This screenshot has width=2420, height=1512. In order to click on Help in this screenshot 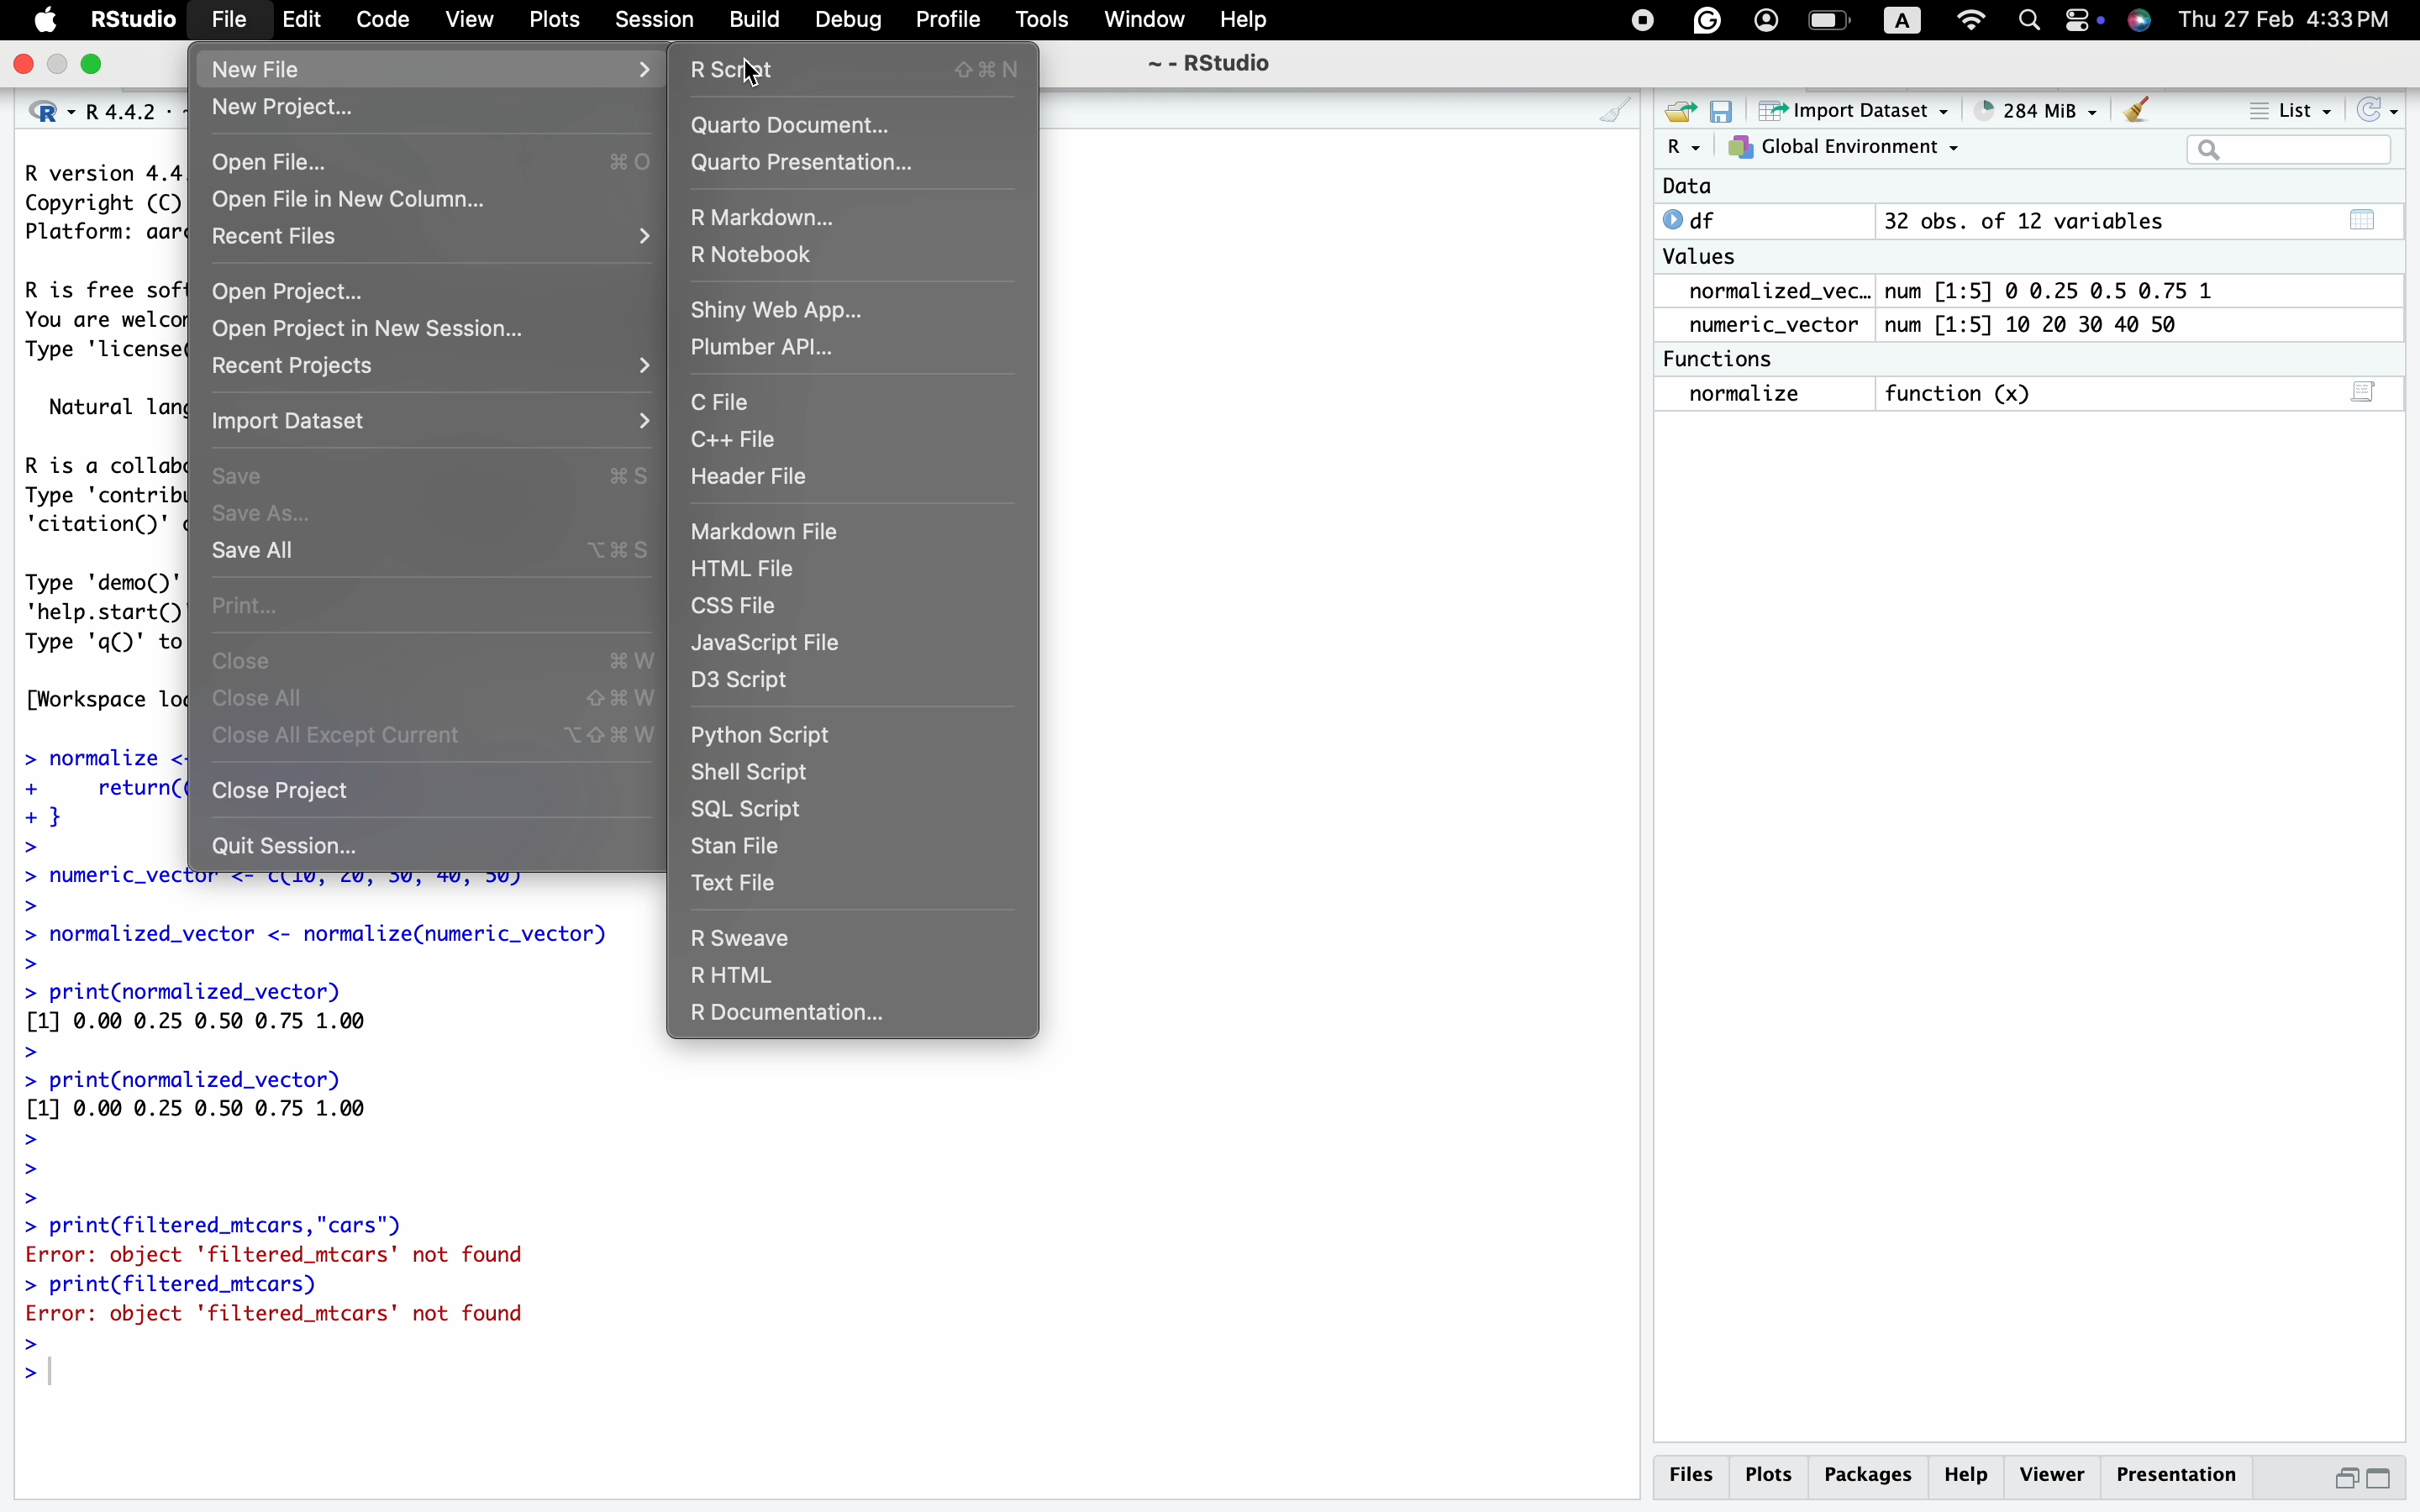, I will do `click(1251, 18)`.